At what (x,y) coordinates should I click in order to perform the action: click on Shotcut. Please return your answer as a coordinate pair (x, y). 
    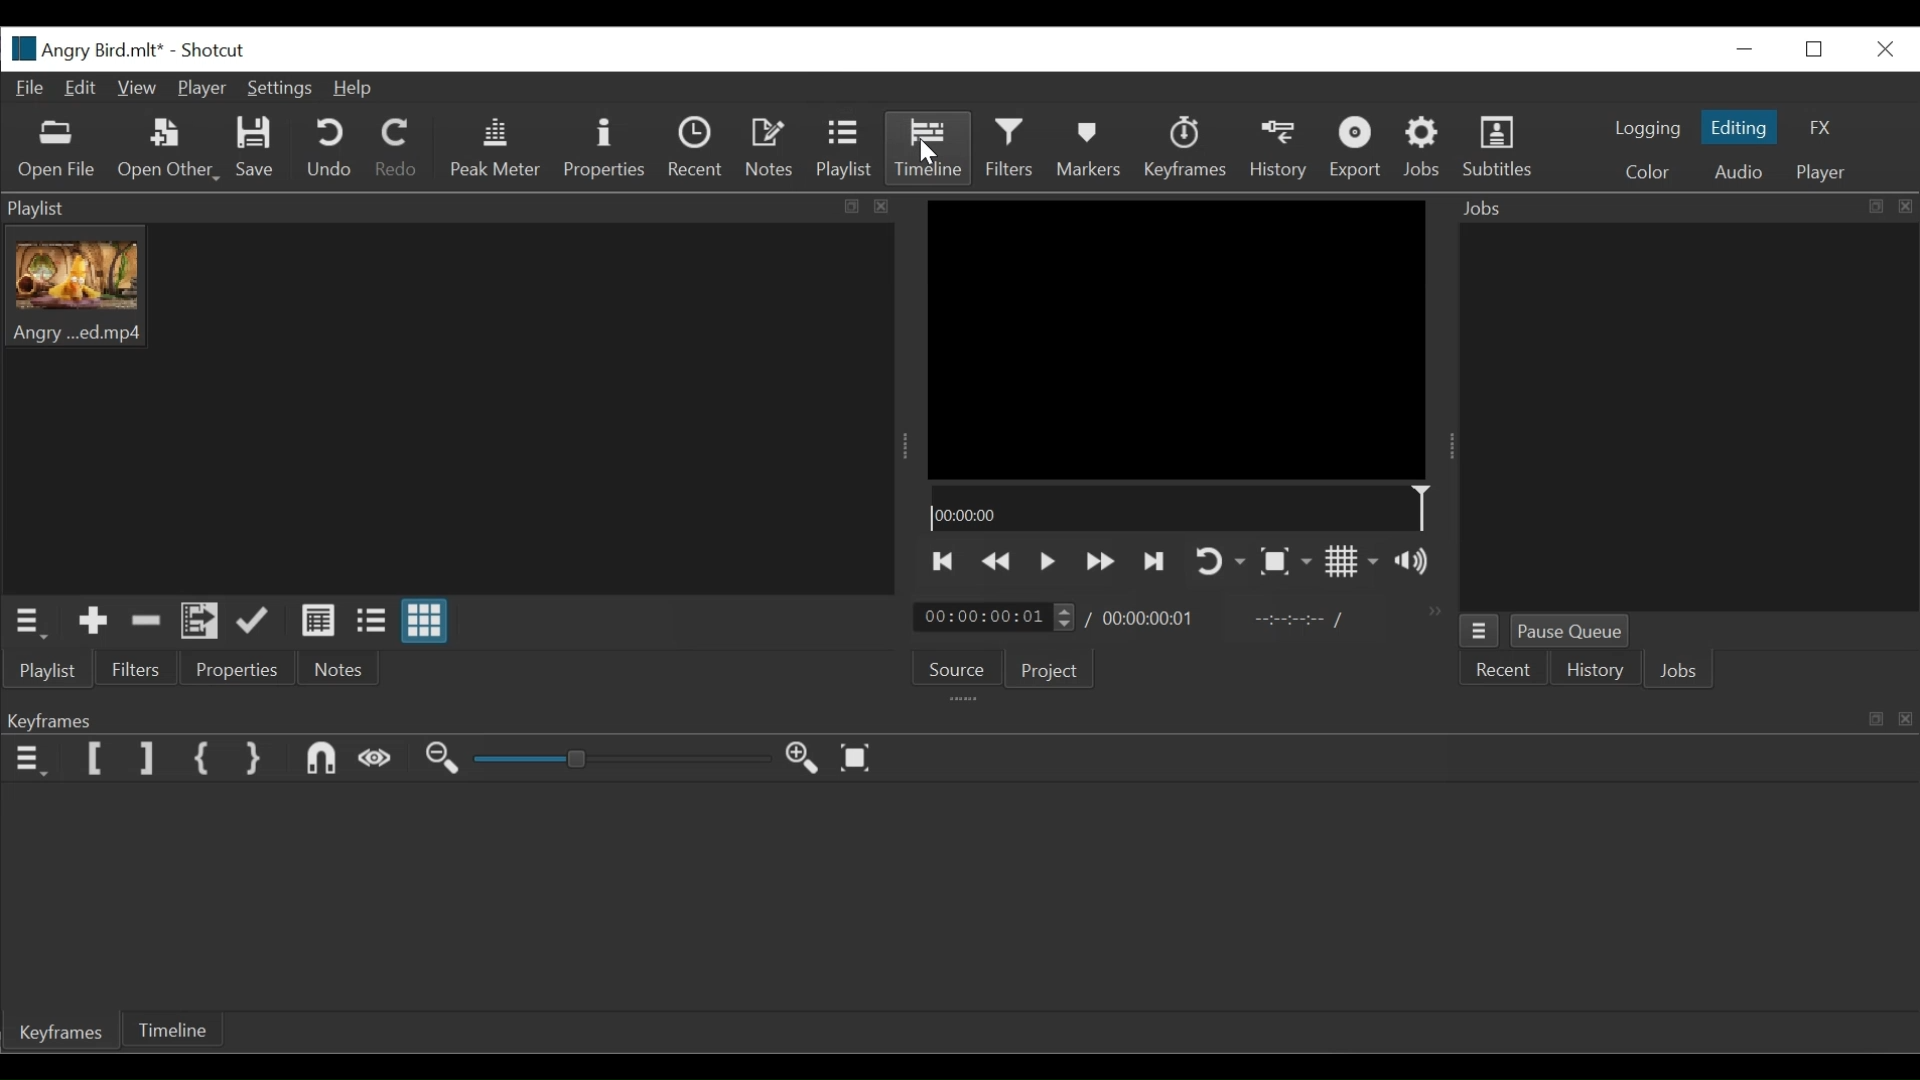
    Looking at the image, I should click on (214, 51).